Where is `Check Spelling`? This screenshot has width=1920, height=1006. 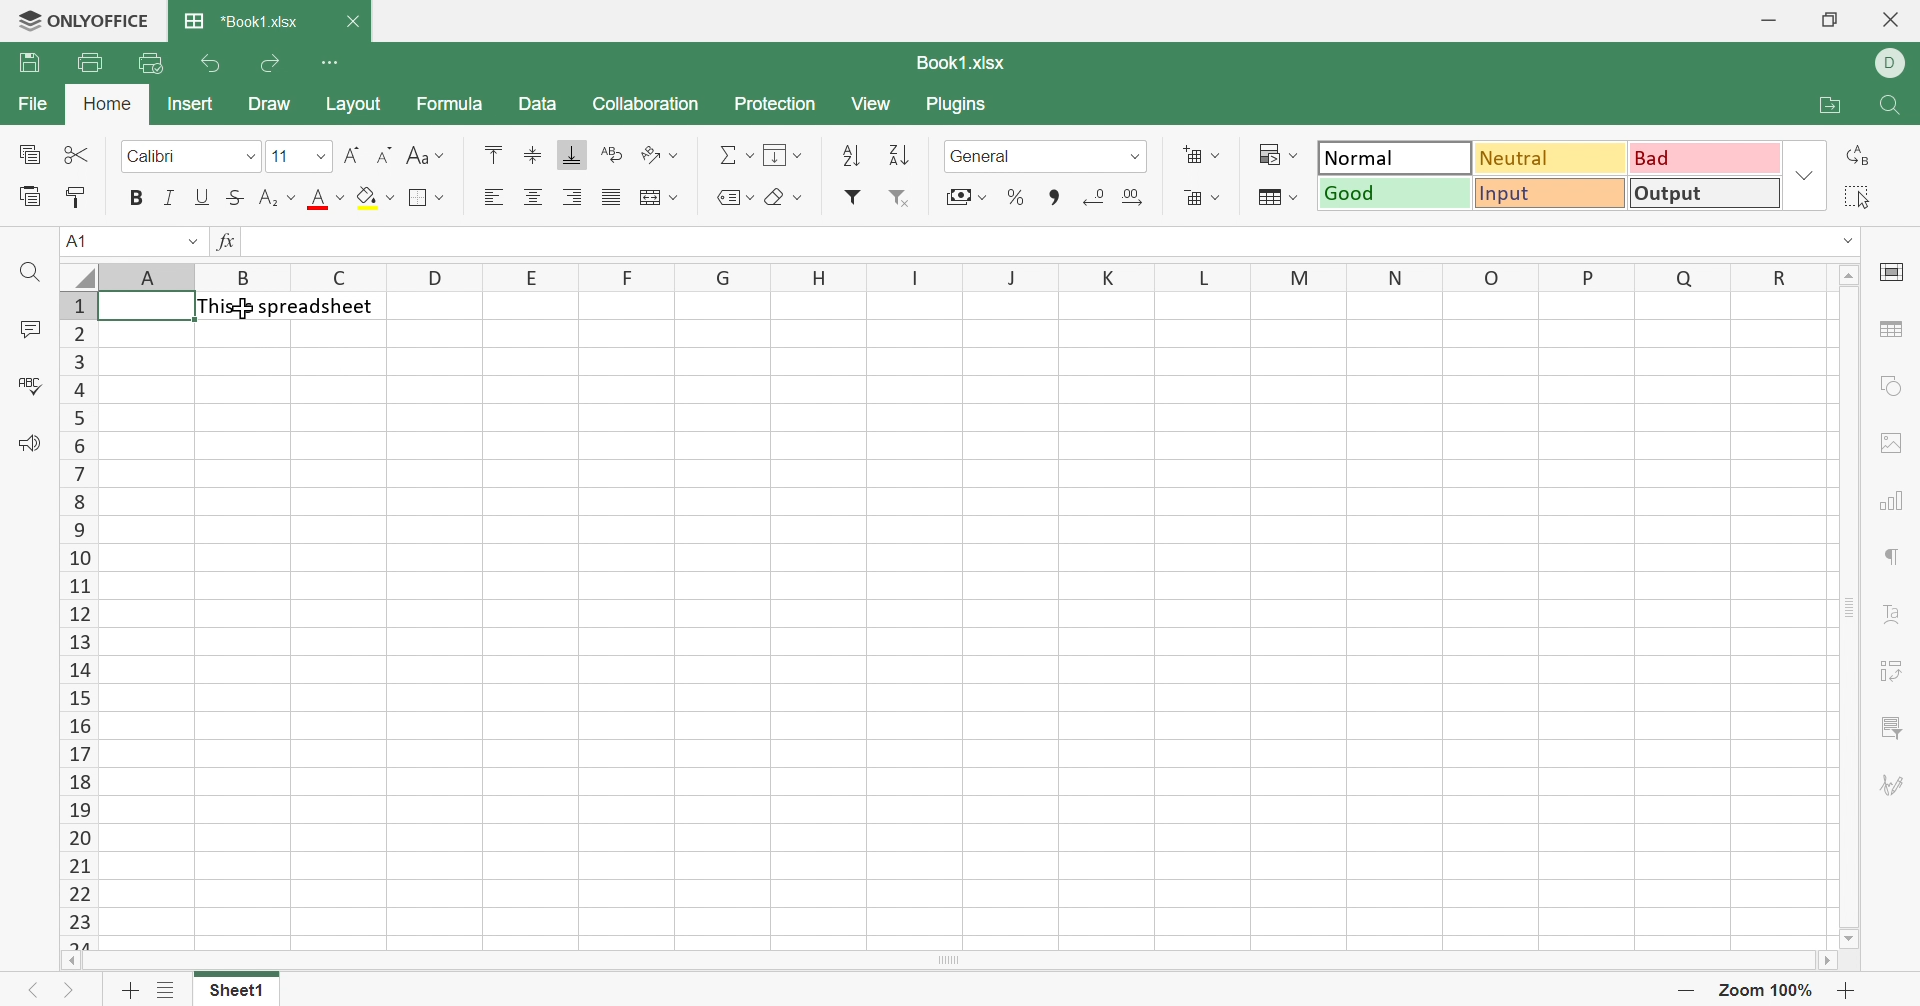
Check Spelling is located at coordinates (30, 385).